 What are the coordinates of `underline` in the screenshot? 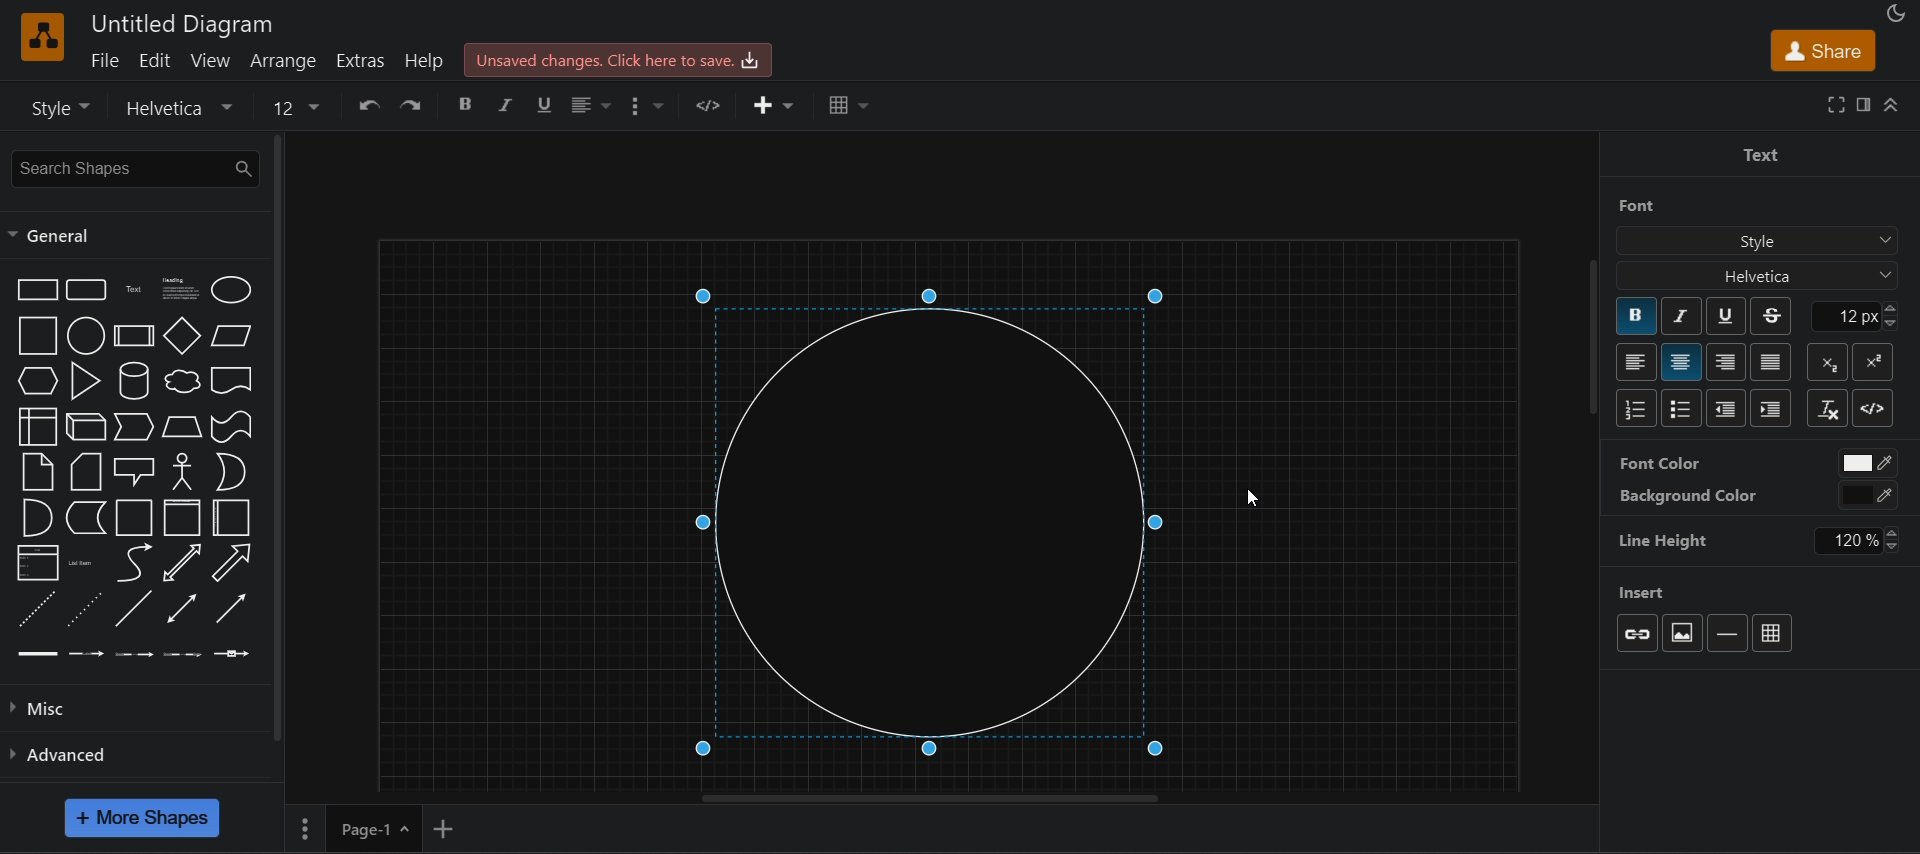 It's located at (546, 105).